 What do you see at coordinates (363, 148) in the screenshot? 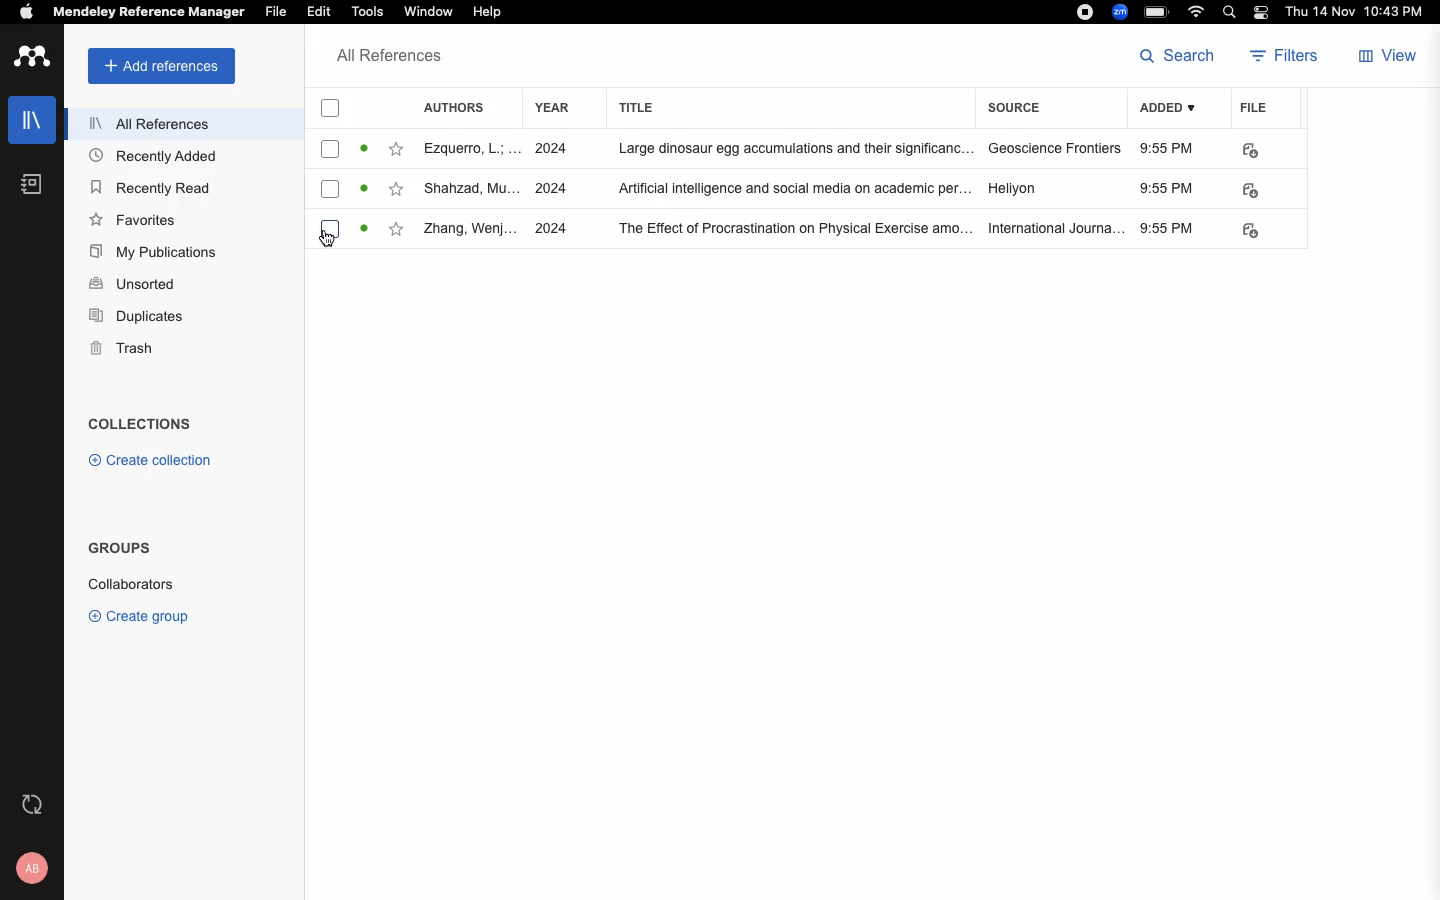
I see `read` at bounding box center [363, 148].